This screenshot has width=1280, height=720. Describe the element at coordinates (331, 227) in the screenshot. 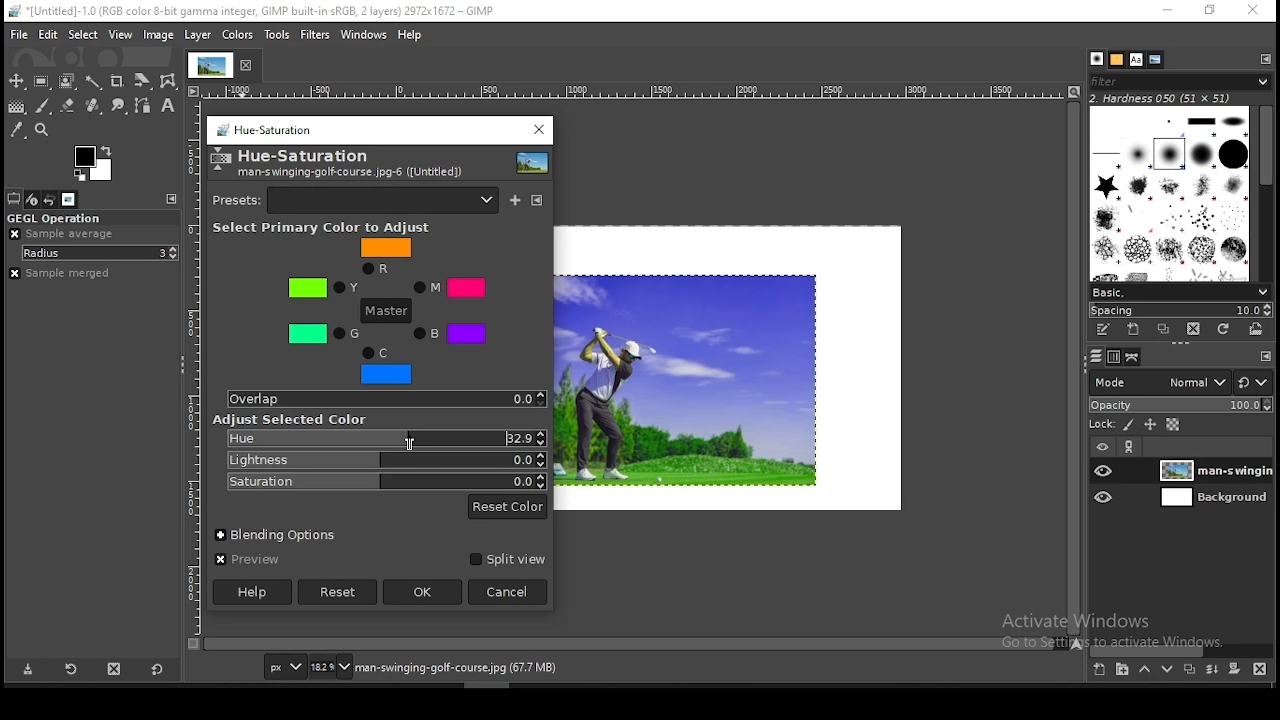

I see `select primary color to adjust` at that location.